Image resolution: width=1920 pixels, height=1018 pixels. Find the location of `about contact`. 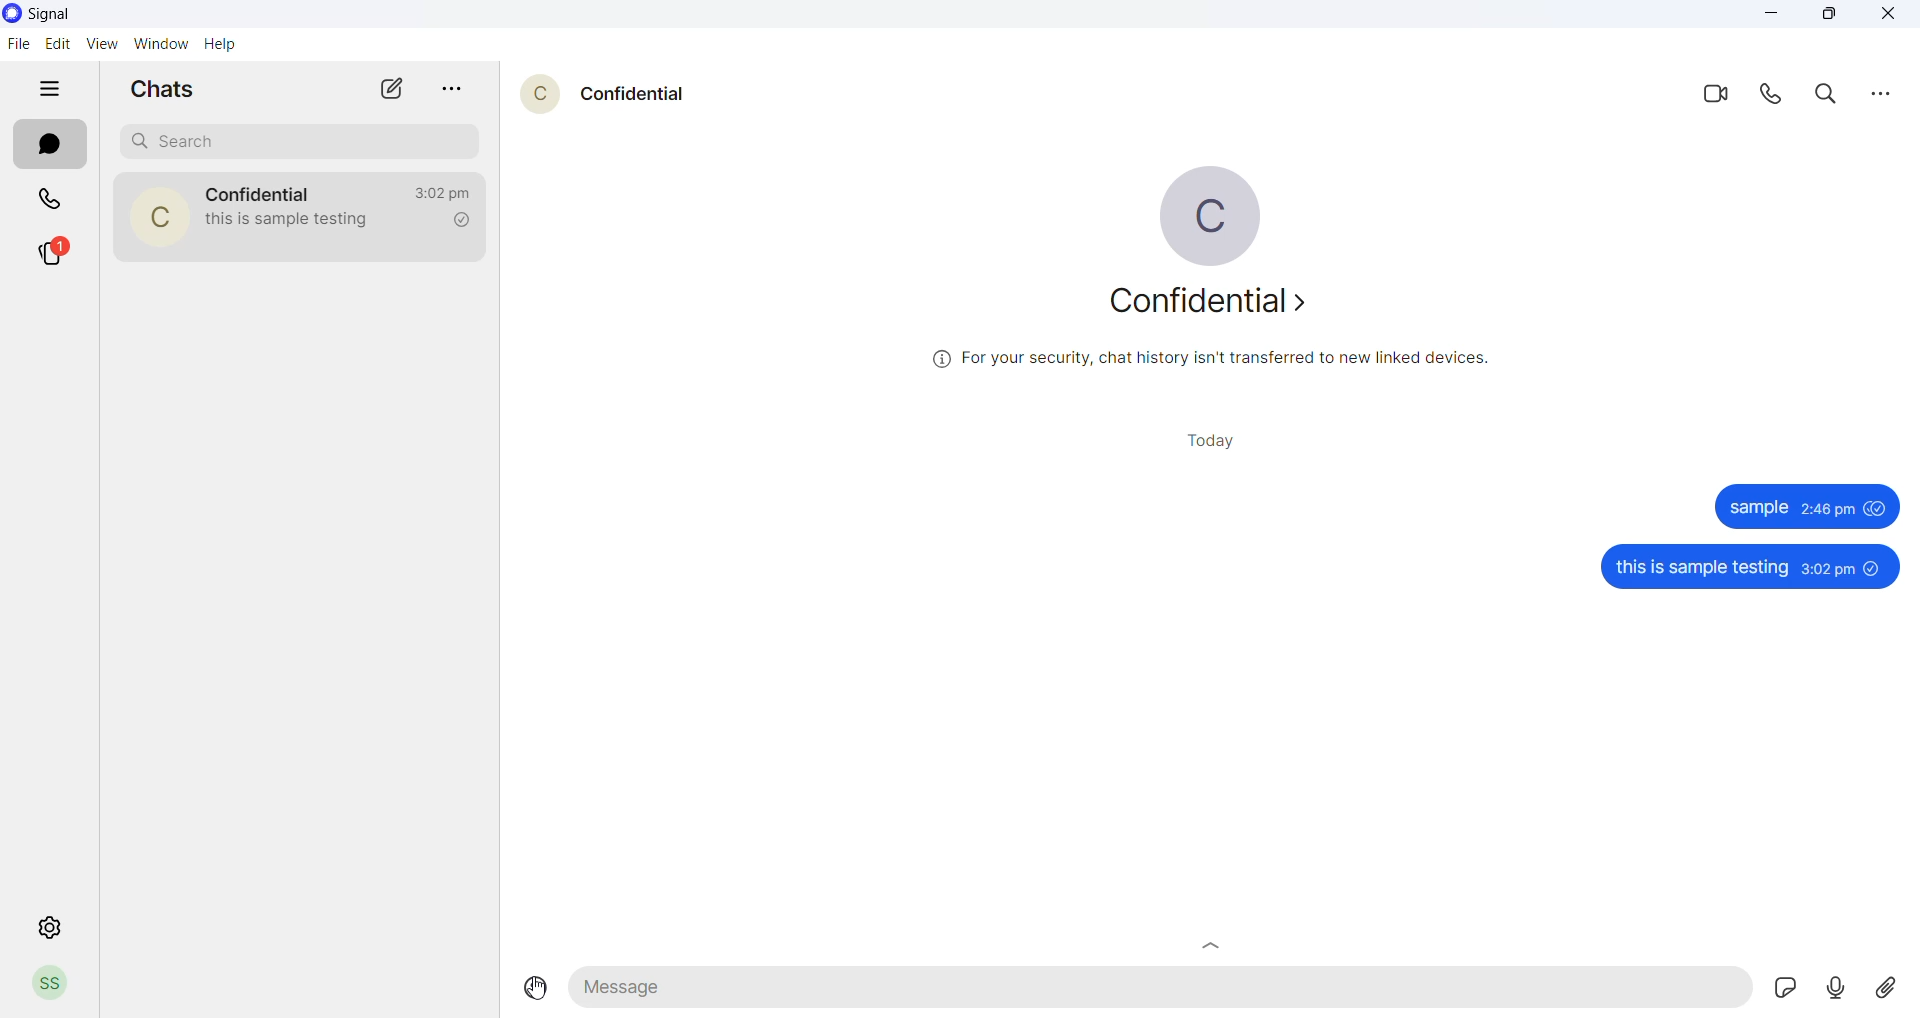

about contact is located at coordinates (1215, 307).